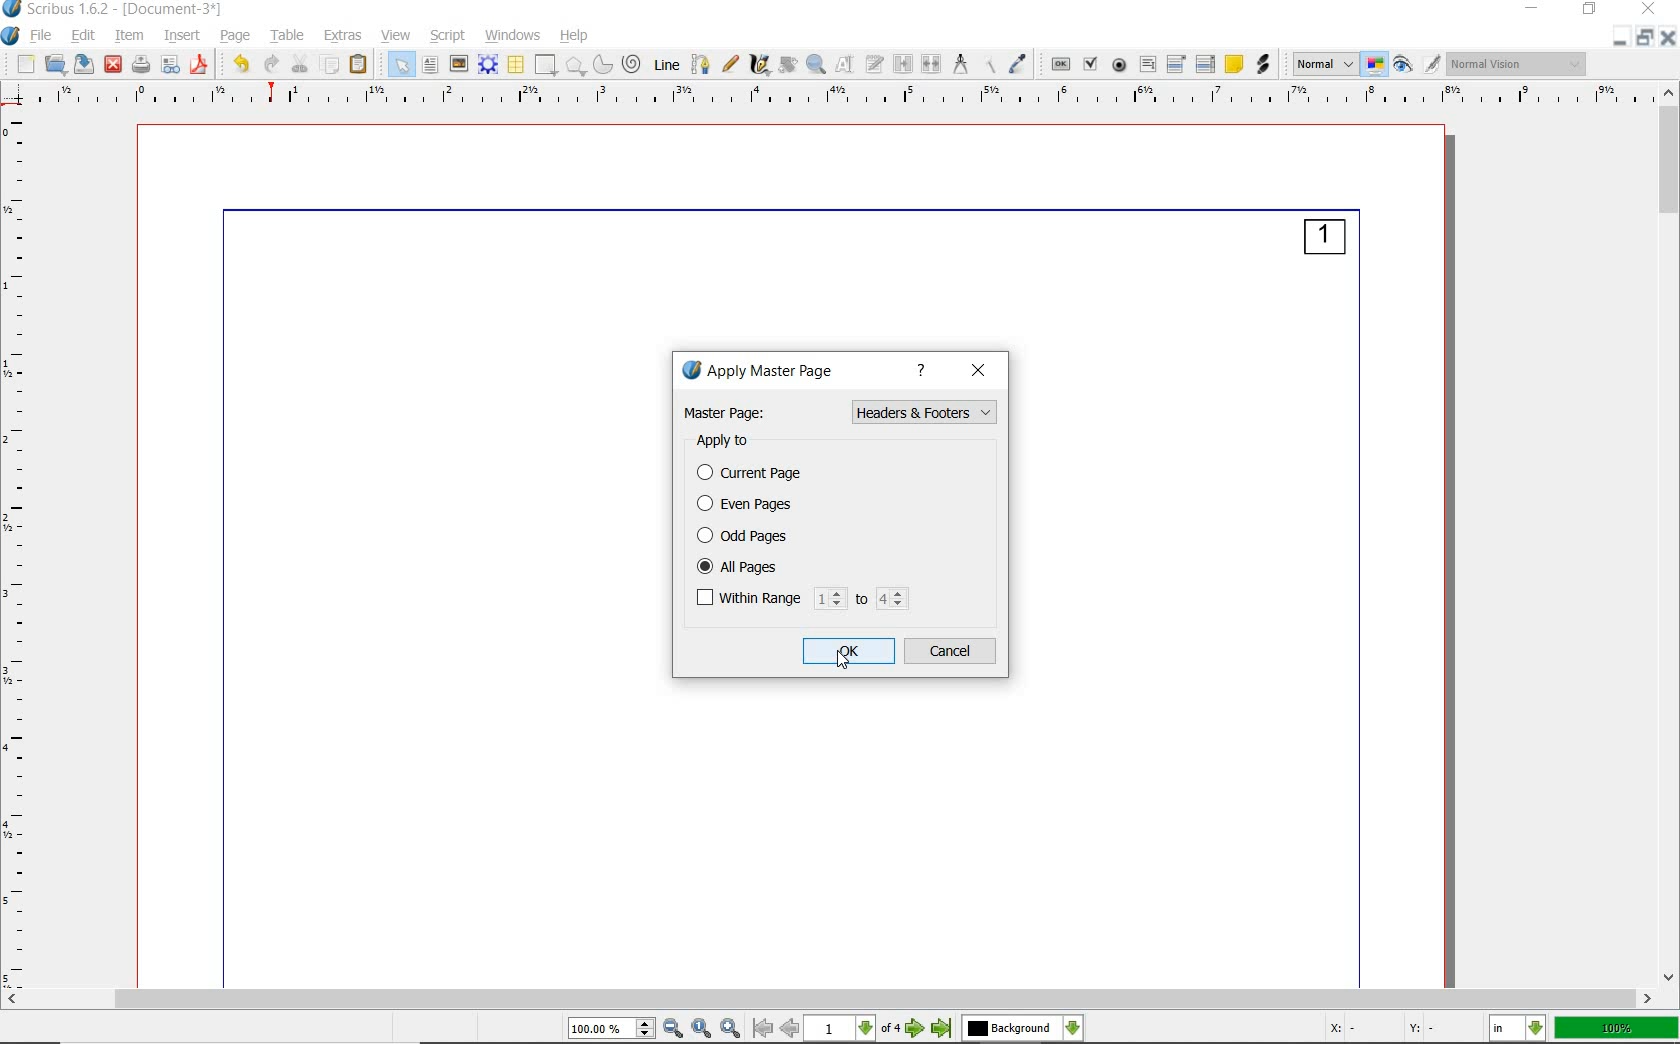 The image size is (1680, 1044). What do you see at coordinates (1323, 66) in the screenshot?
I see `select image preview mode` at bounding box center [1323, 66].